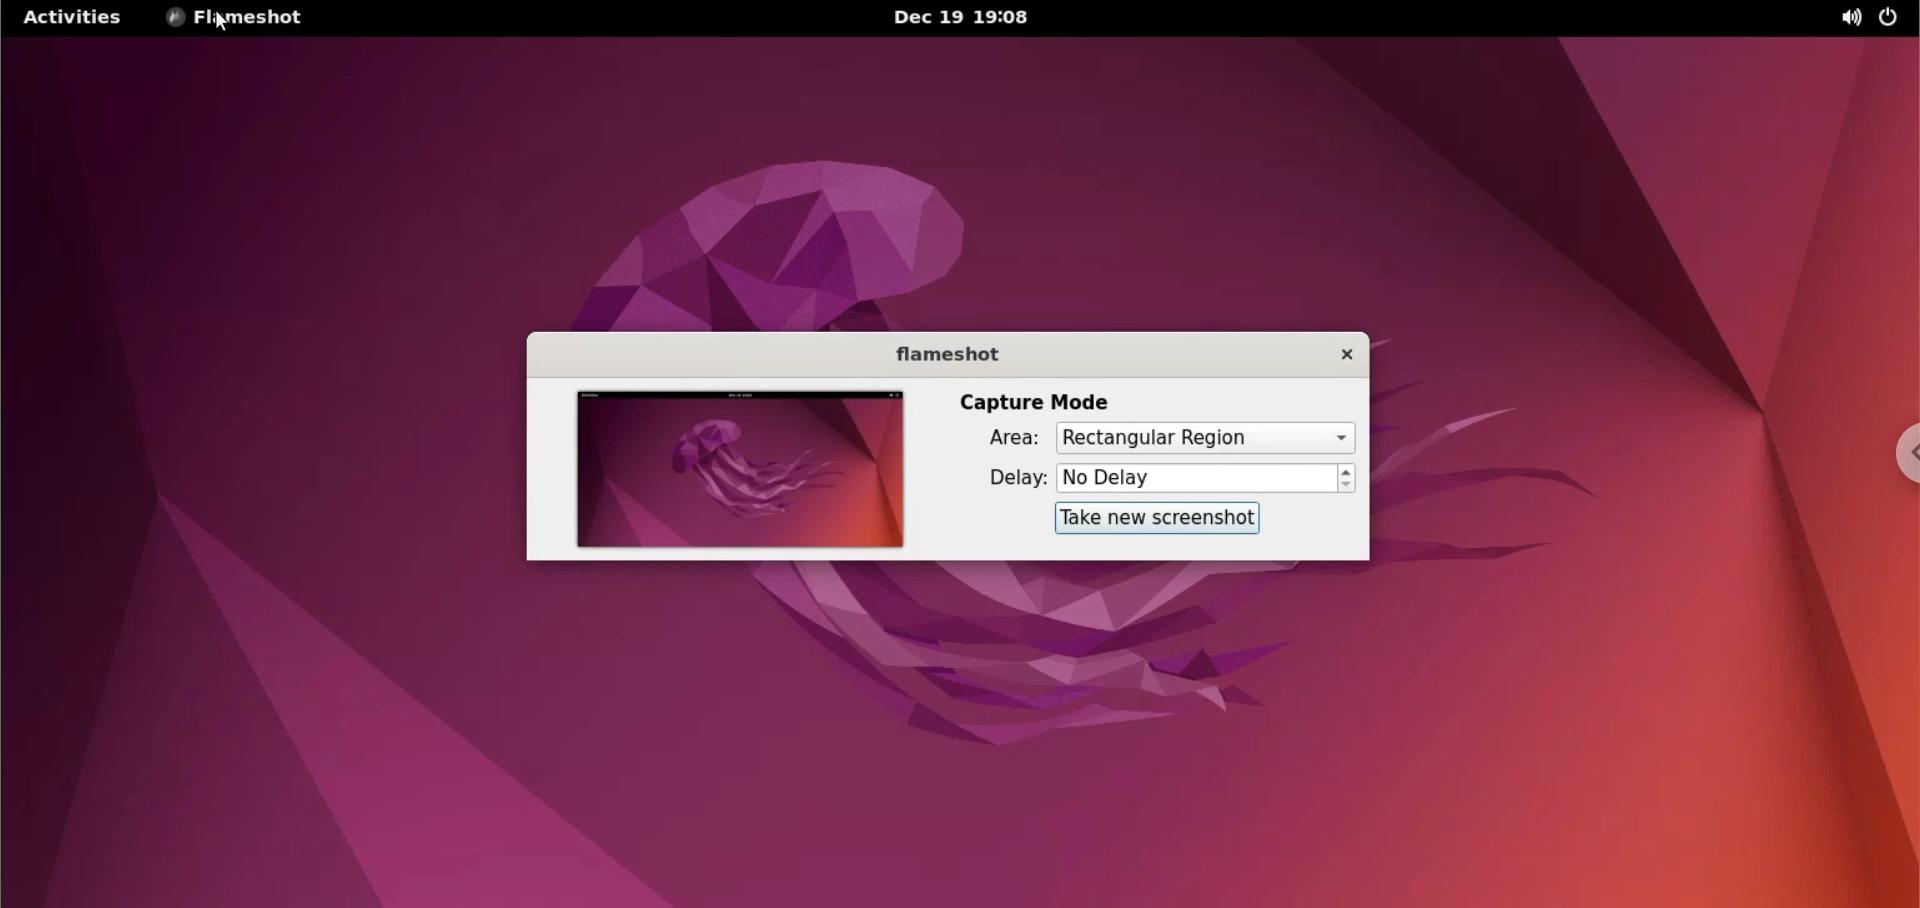 The height and width of the screenshot is (908, 1920). I want to click on No Delay, so click(1195, 480).